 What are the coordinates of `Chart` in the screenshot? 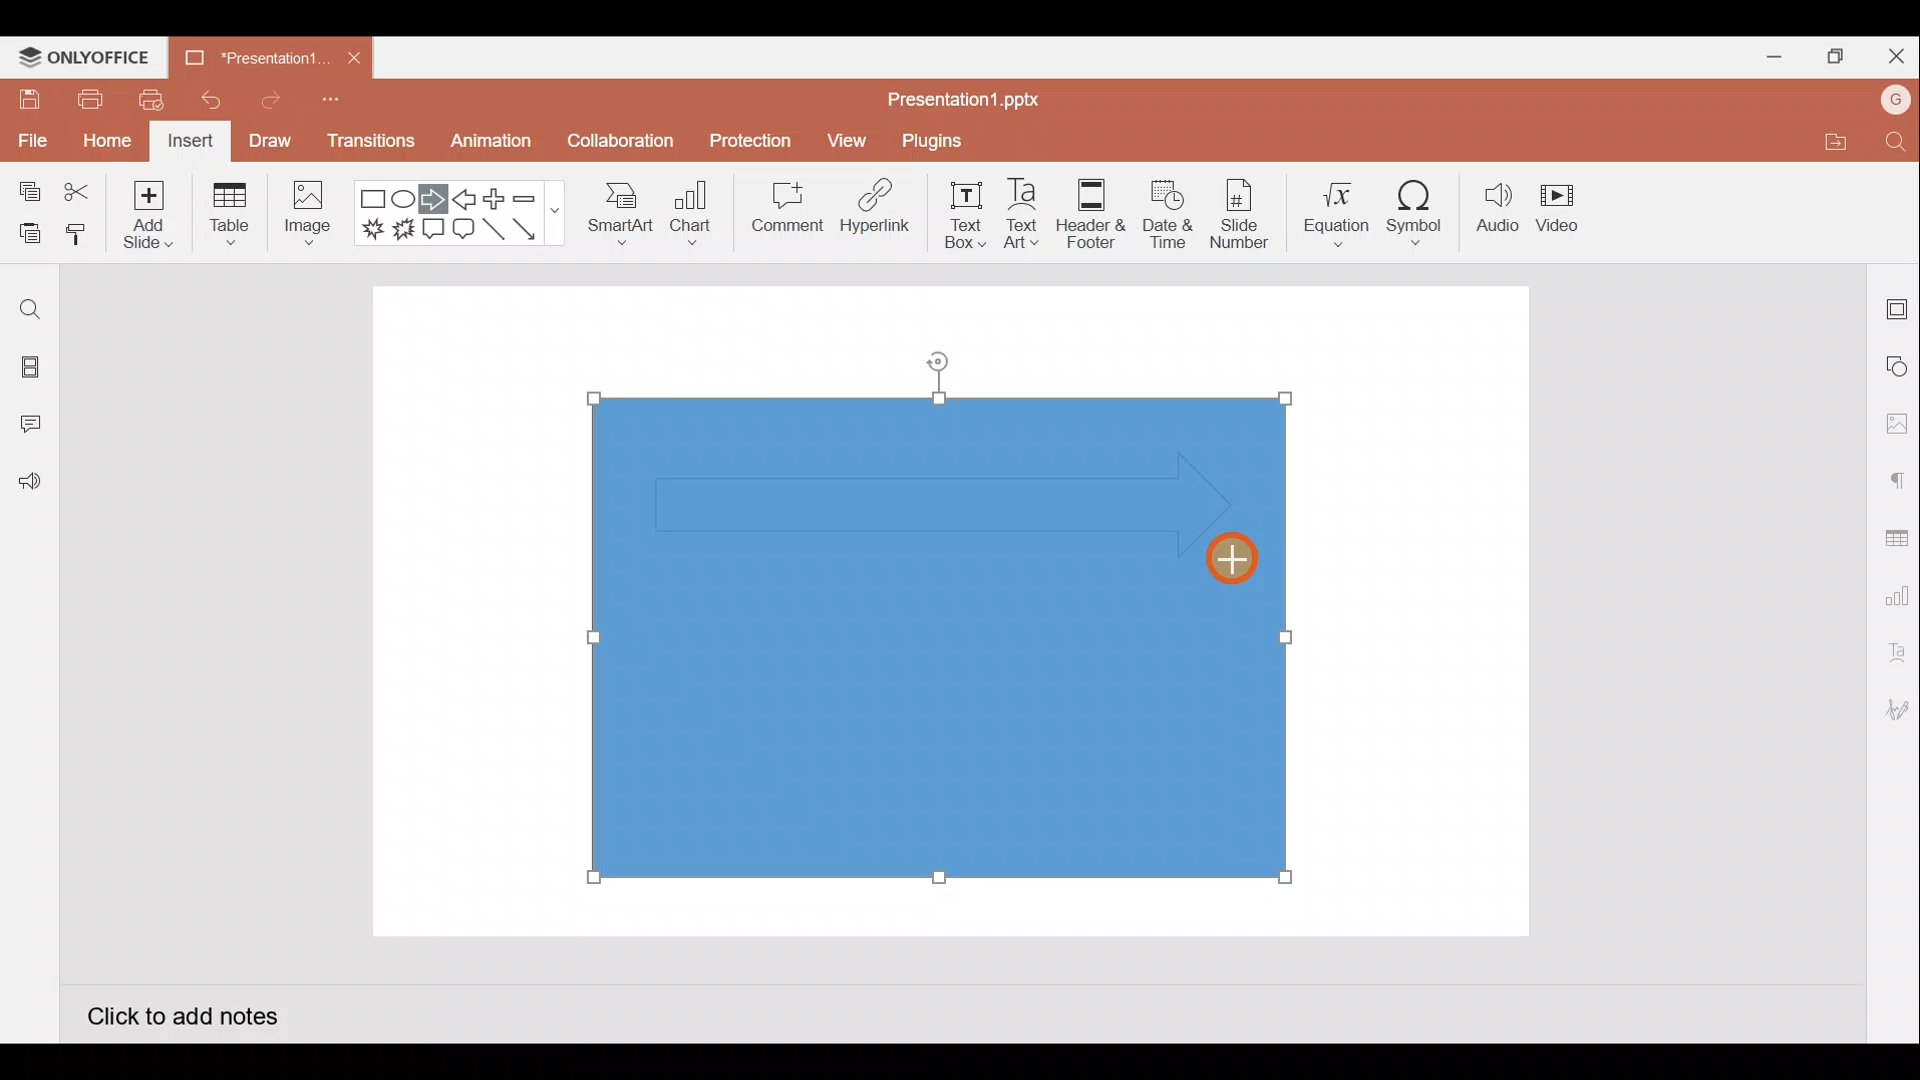 It's located at (692, 211).